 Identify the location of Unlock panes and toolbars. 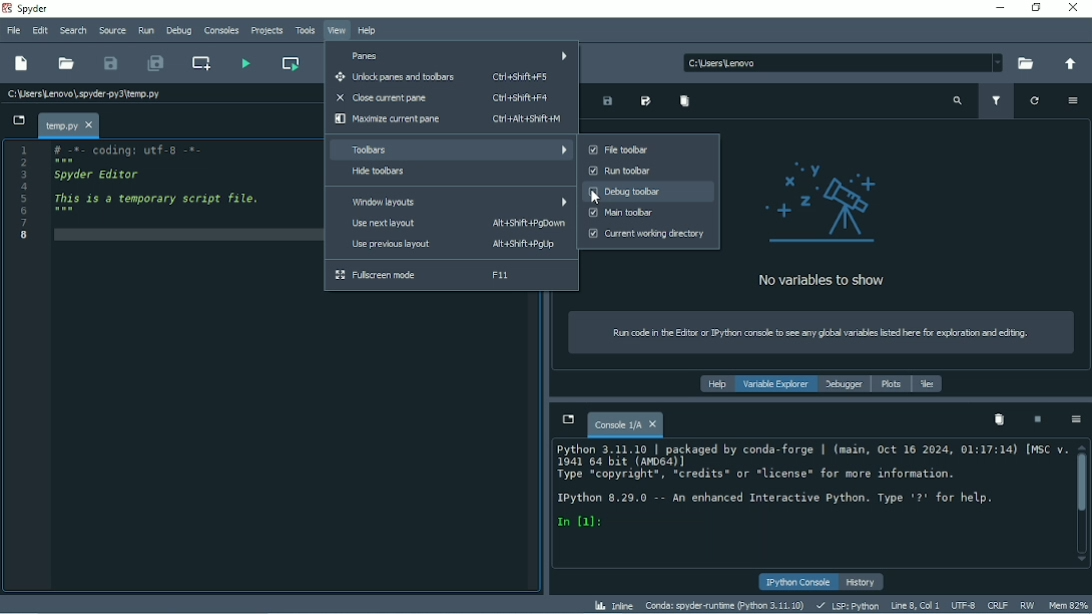
(445, 78).